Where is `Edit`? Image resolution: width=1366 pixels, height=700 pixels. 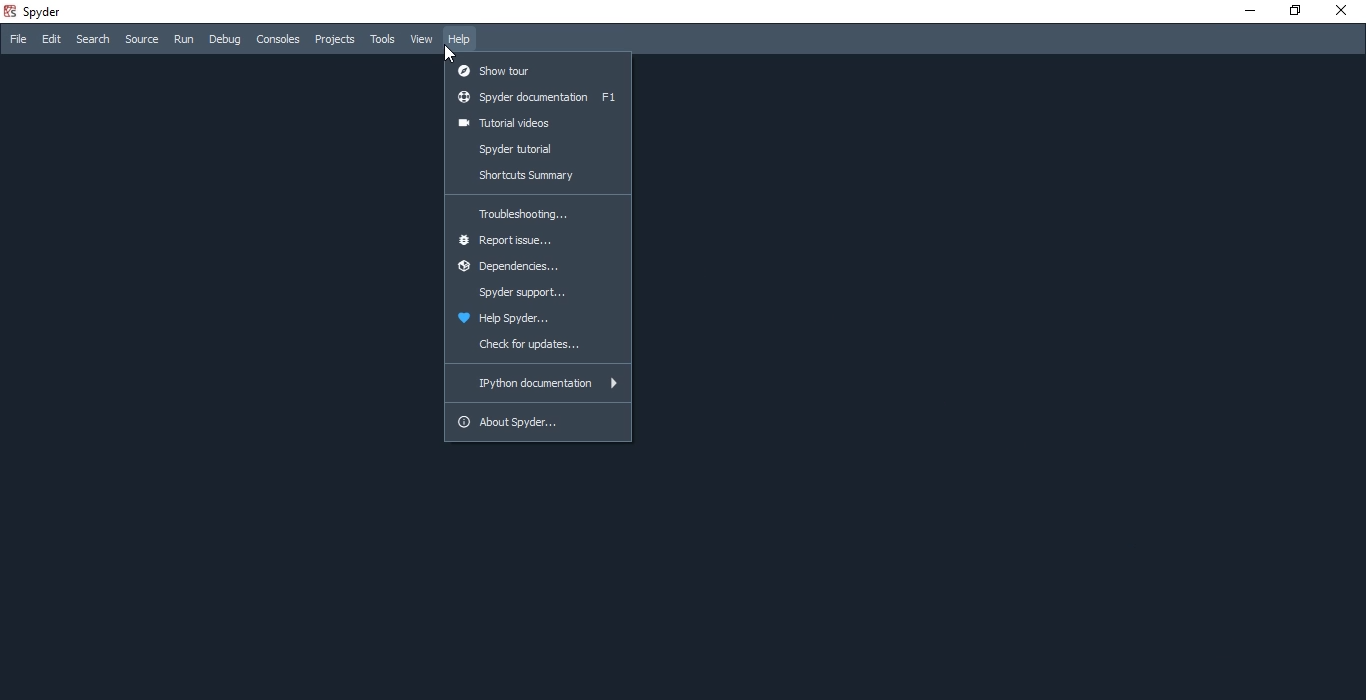 Edit is located at coordinates (51, 39).